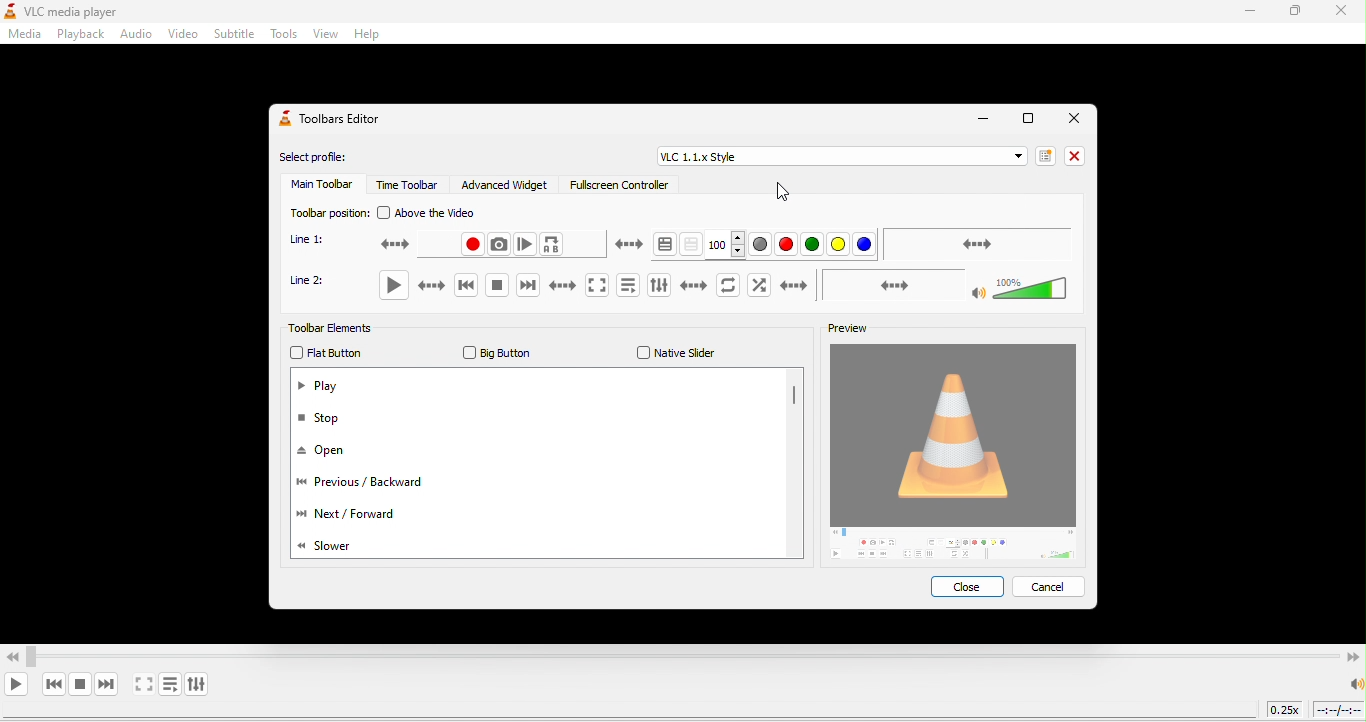  Describe the element at coordinates (77, 34) in the screenshot. I see `playback` at that location.